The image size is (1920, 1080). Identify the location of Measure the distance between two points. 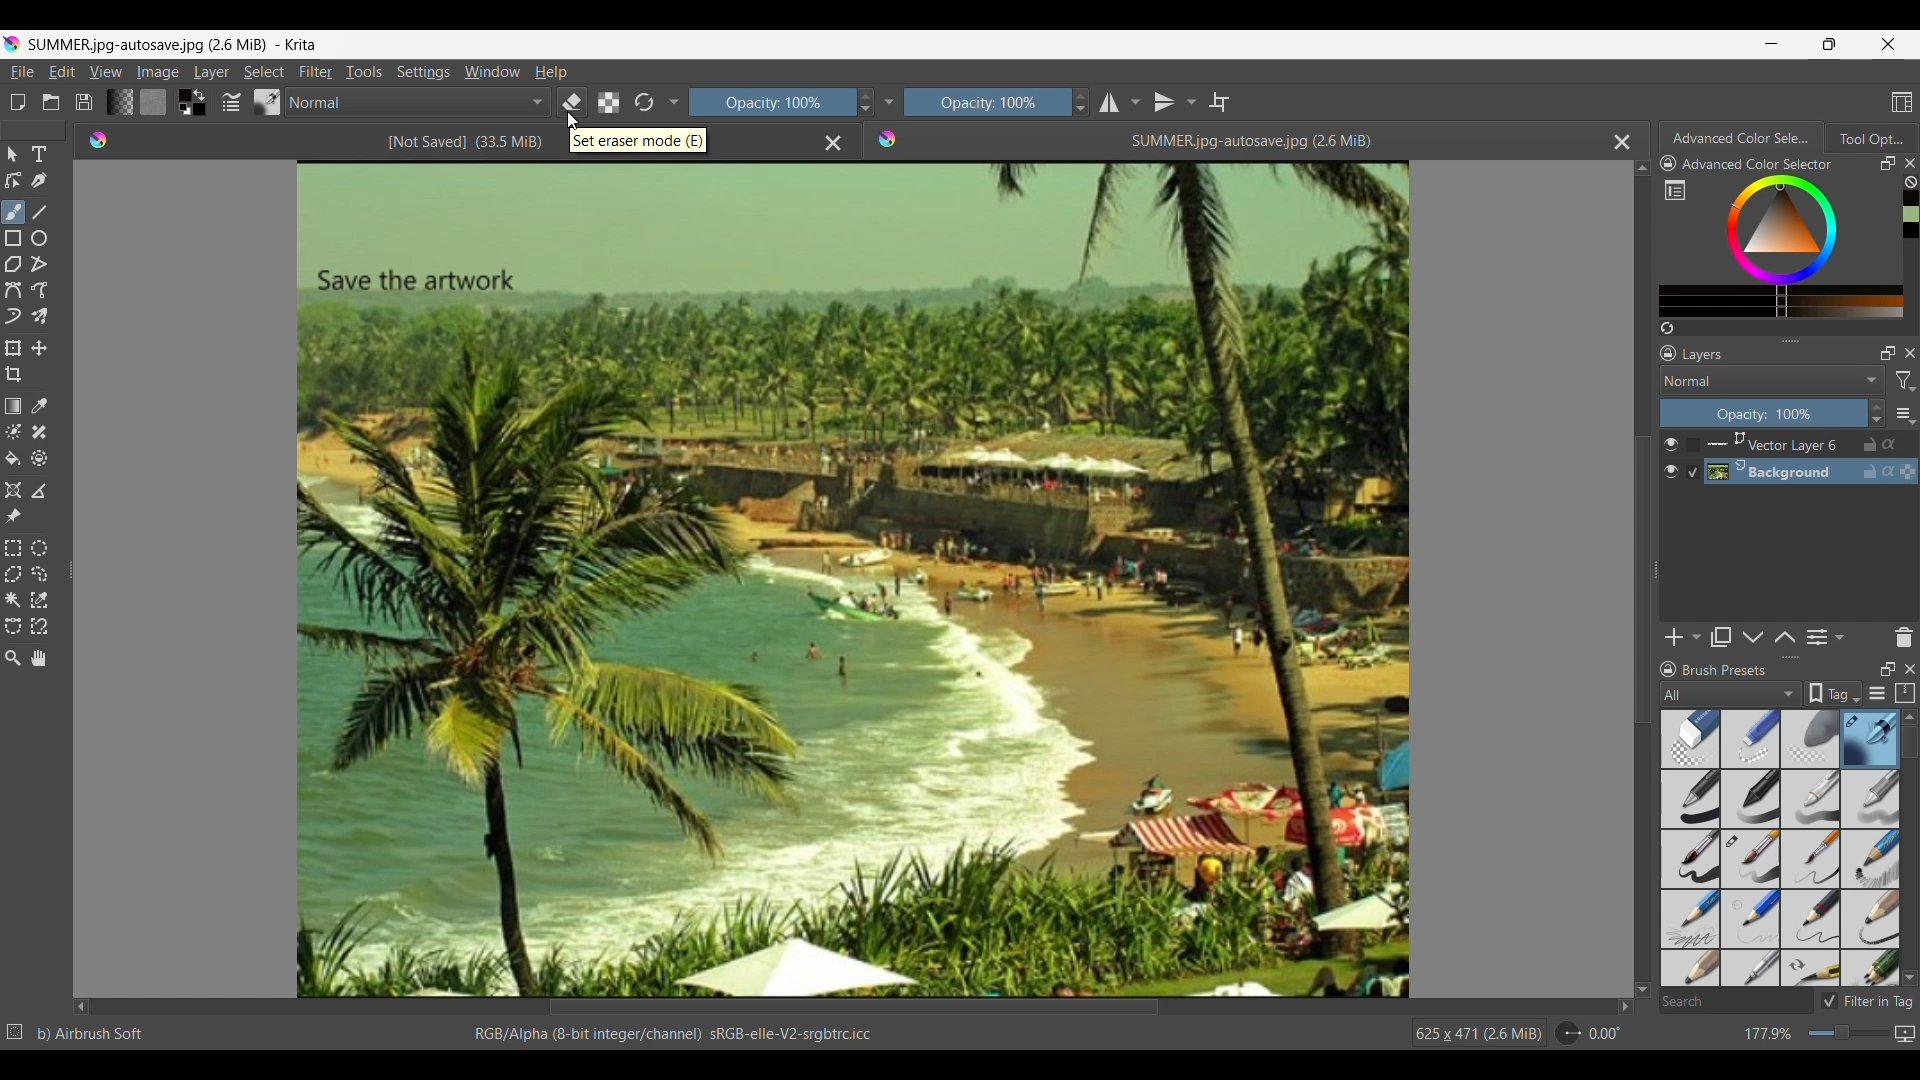
(39, 491).